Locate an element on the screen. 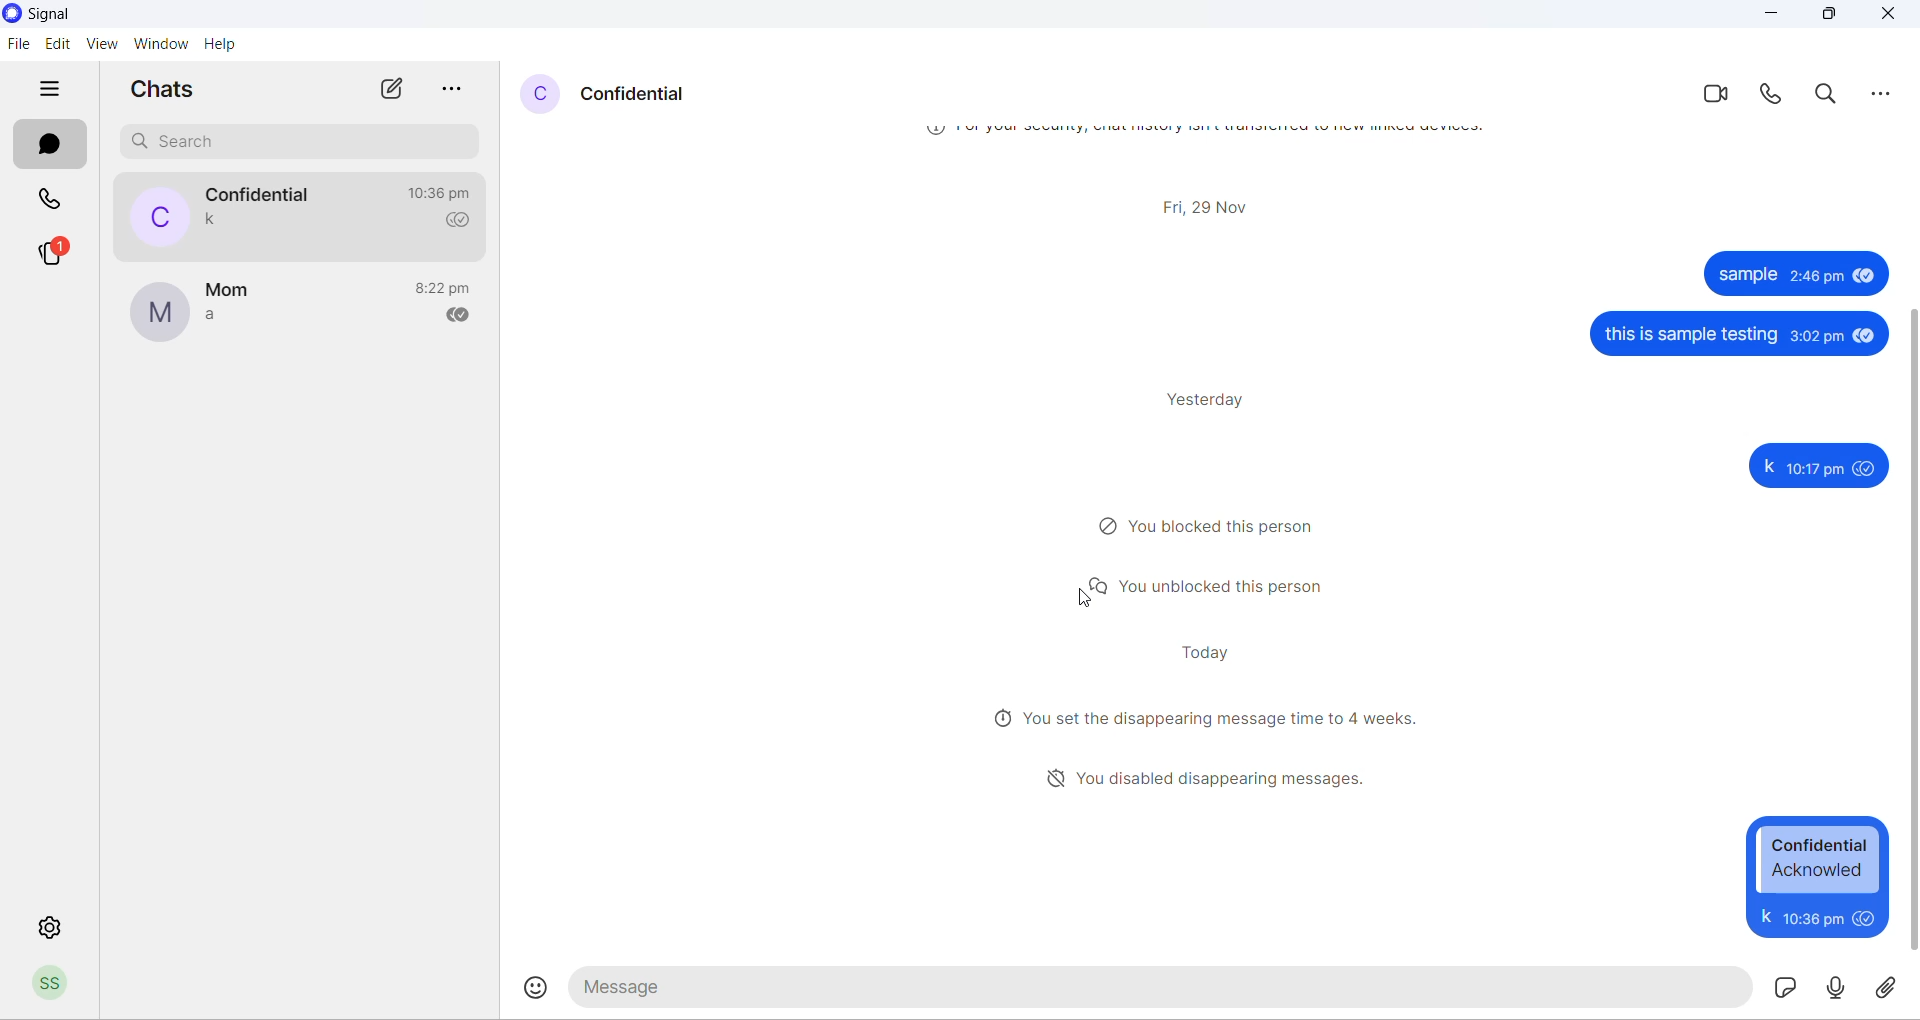 This screenshot has width=1920, height=1020. new chats  is located at coordinates (391, 90).